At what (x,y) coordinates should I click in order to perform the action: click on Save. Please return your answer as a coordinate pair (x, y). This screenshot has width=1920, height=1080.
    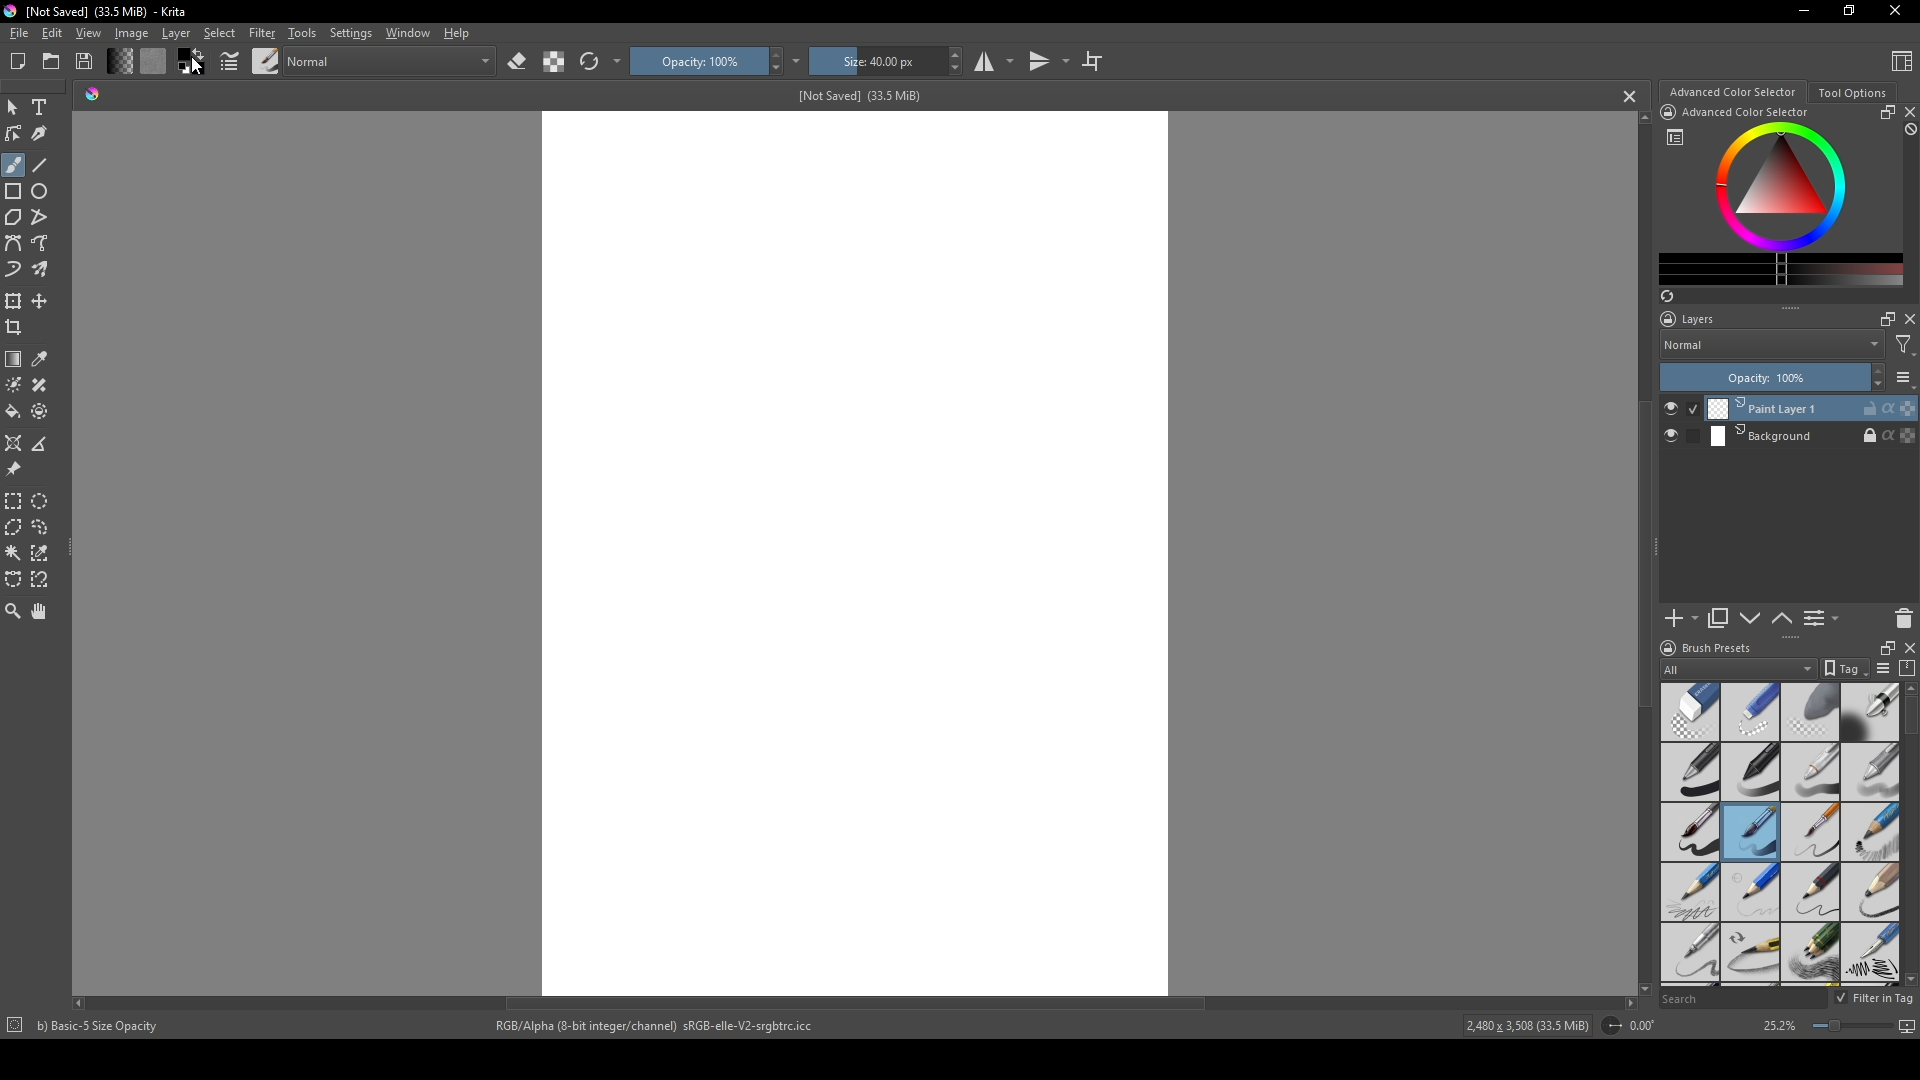
    Looking at the image, I should click on (86, 60).